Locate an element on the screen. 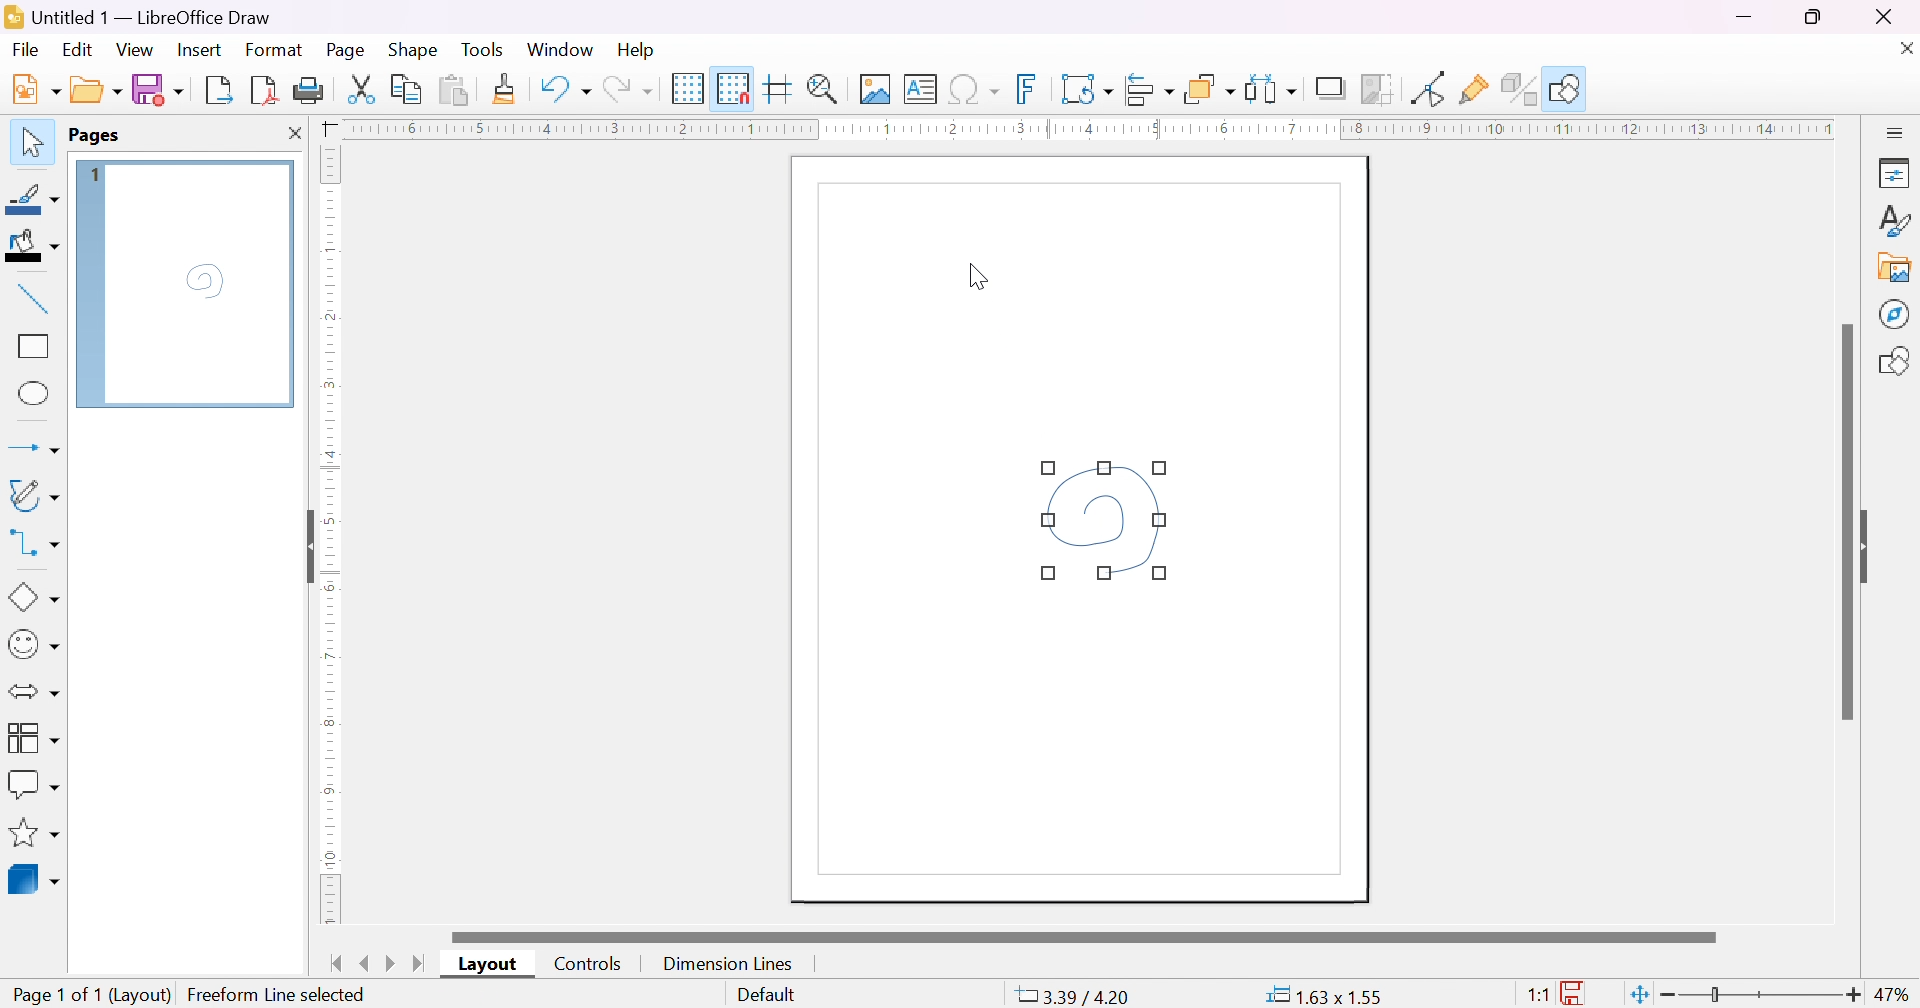 This screenshot has height=1008, width=1920. 47% is located at coordinates (1895, 996).